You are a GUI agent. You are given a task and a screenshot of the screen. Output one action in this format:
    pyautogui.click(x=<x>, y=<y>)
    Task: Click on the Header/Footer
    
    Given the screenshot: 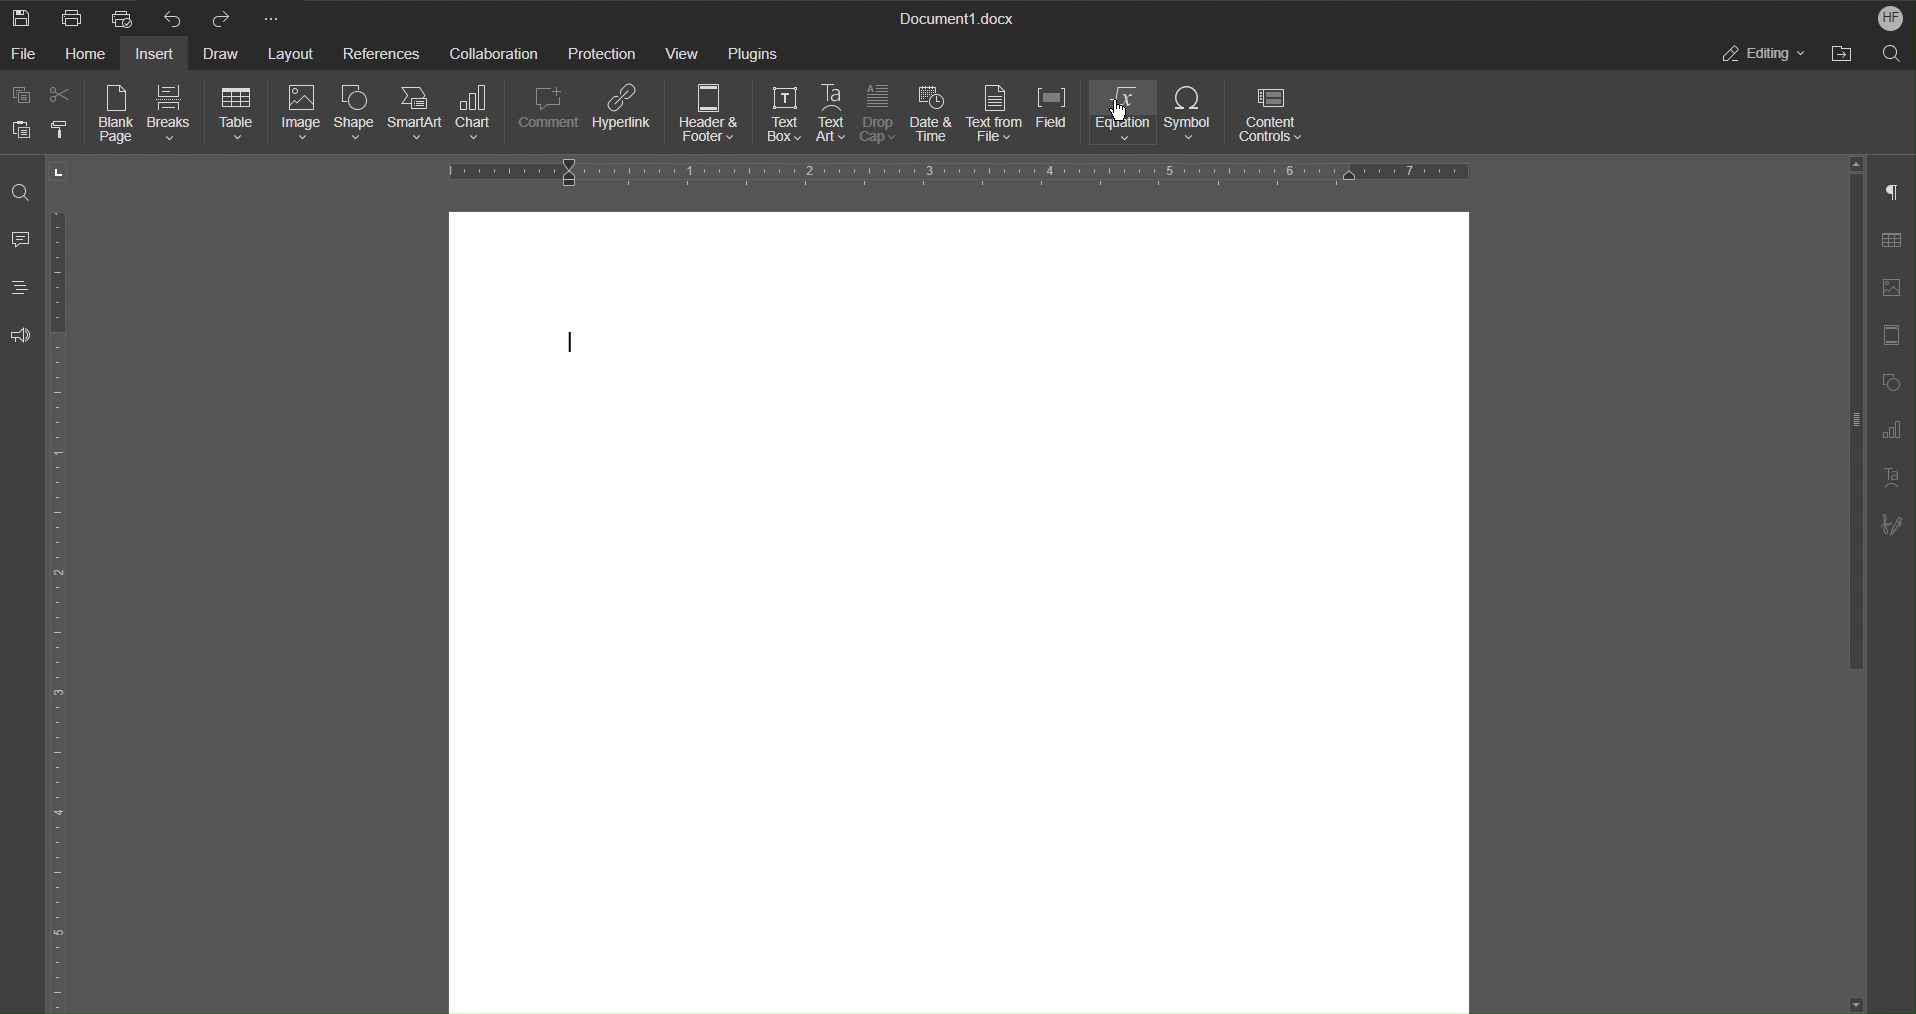 What is the action you would take?
    pyautogui.click(x=1891, y=334)
    